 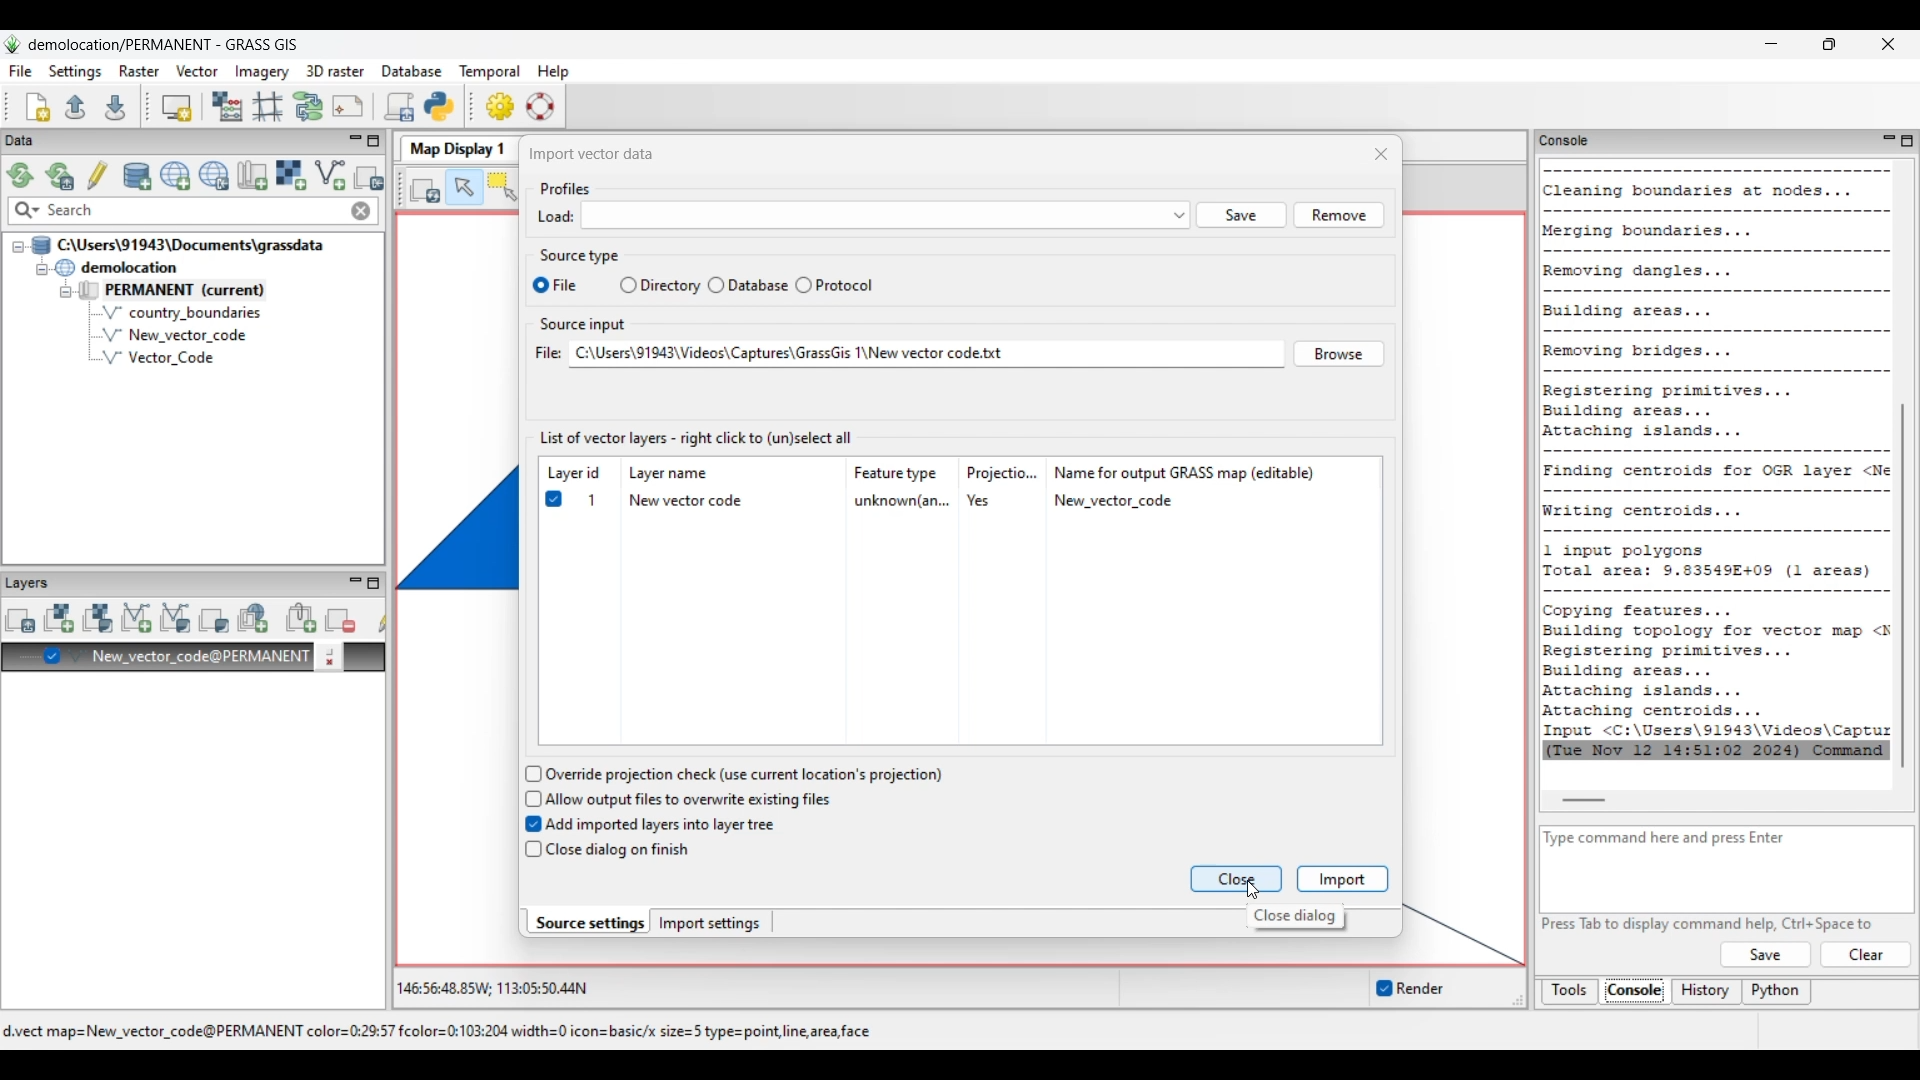 What do you see at coordinates (368, 177) in the screenshot?
I see `Select another import option` at bounding box center [368, 177].